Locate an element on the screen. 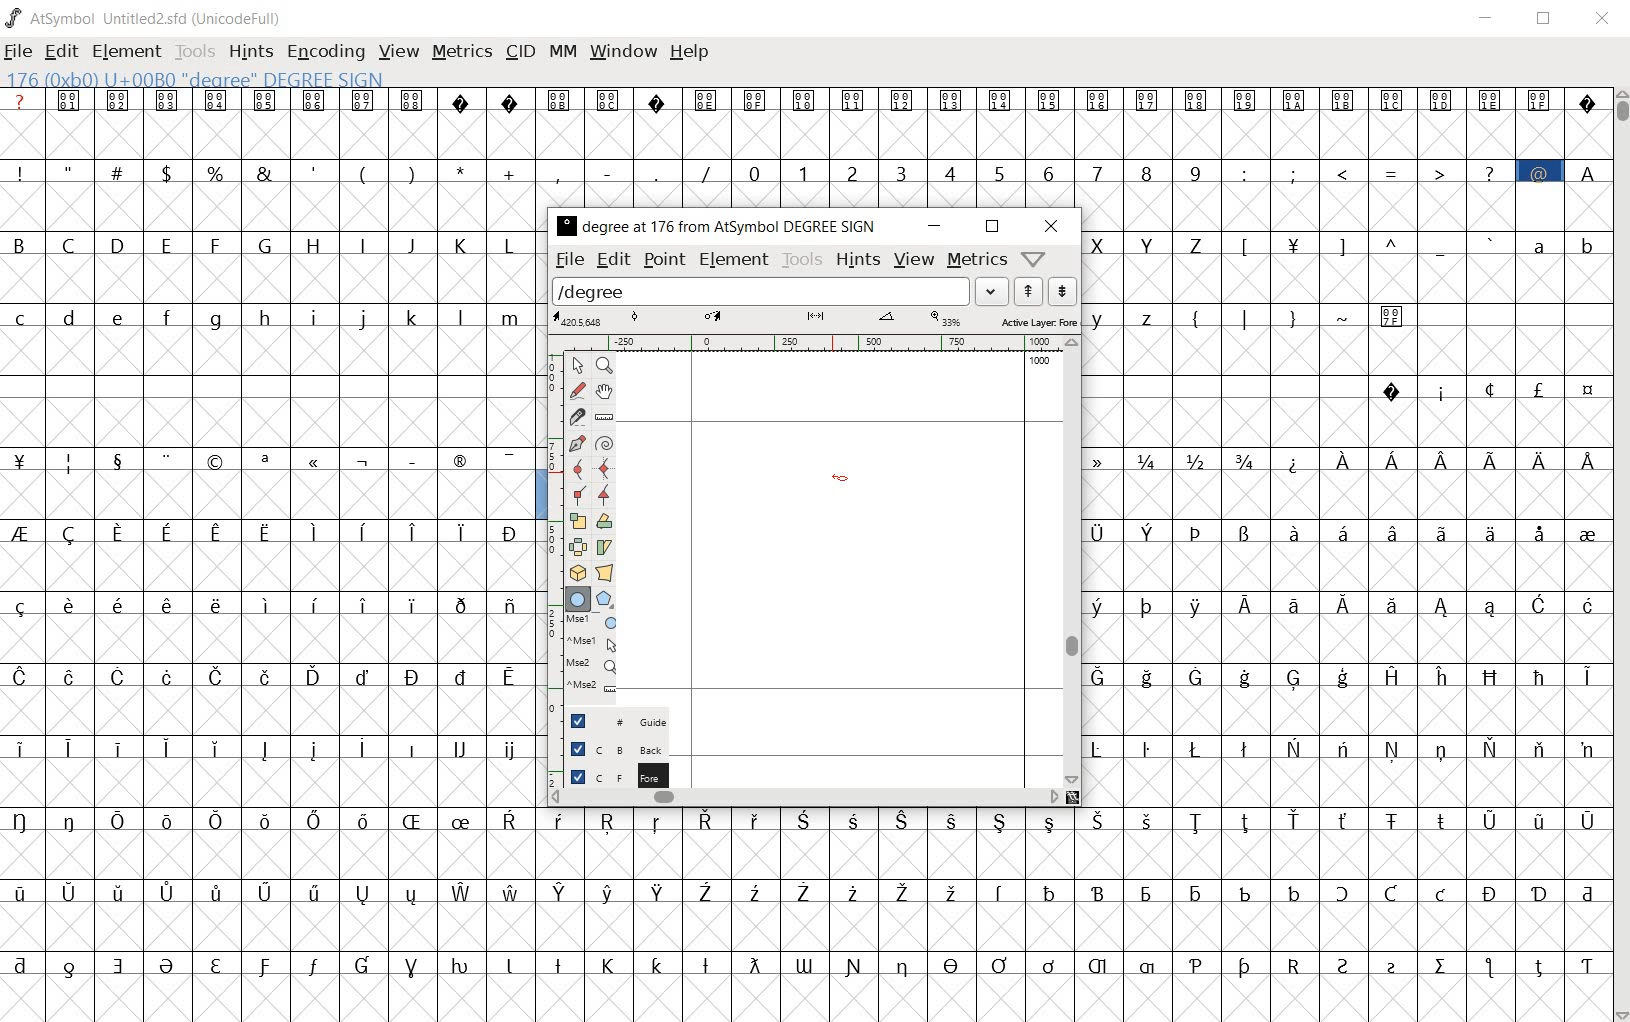 This screenshot has height=1022, width=1630. AtSymbol Untitled2.sfd (UnicodeFull) is located at coordinates (148, 18).